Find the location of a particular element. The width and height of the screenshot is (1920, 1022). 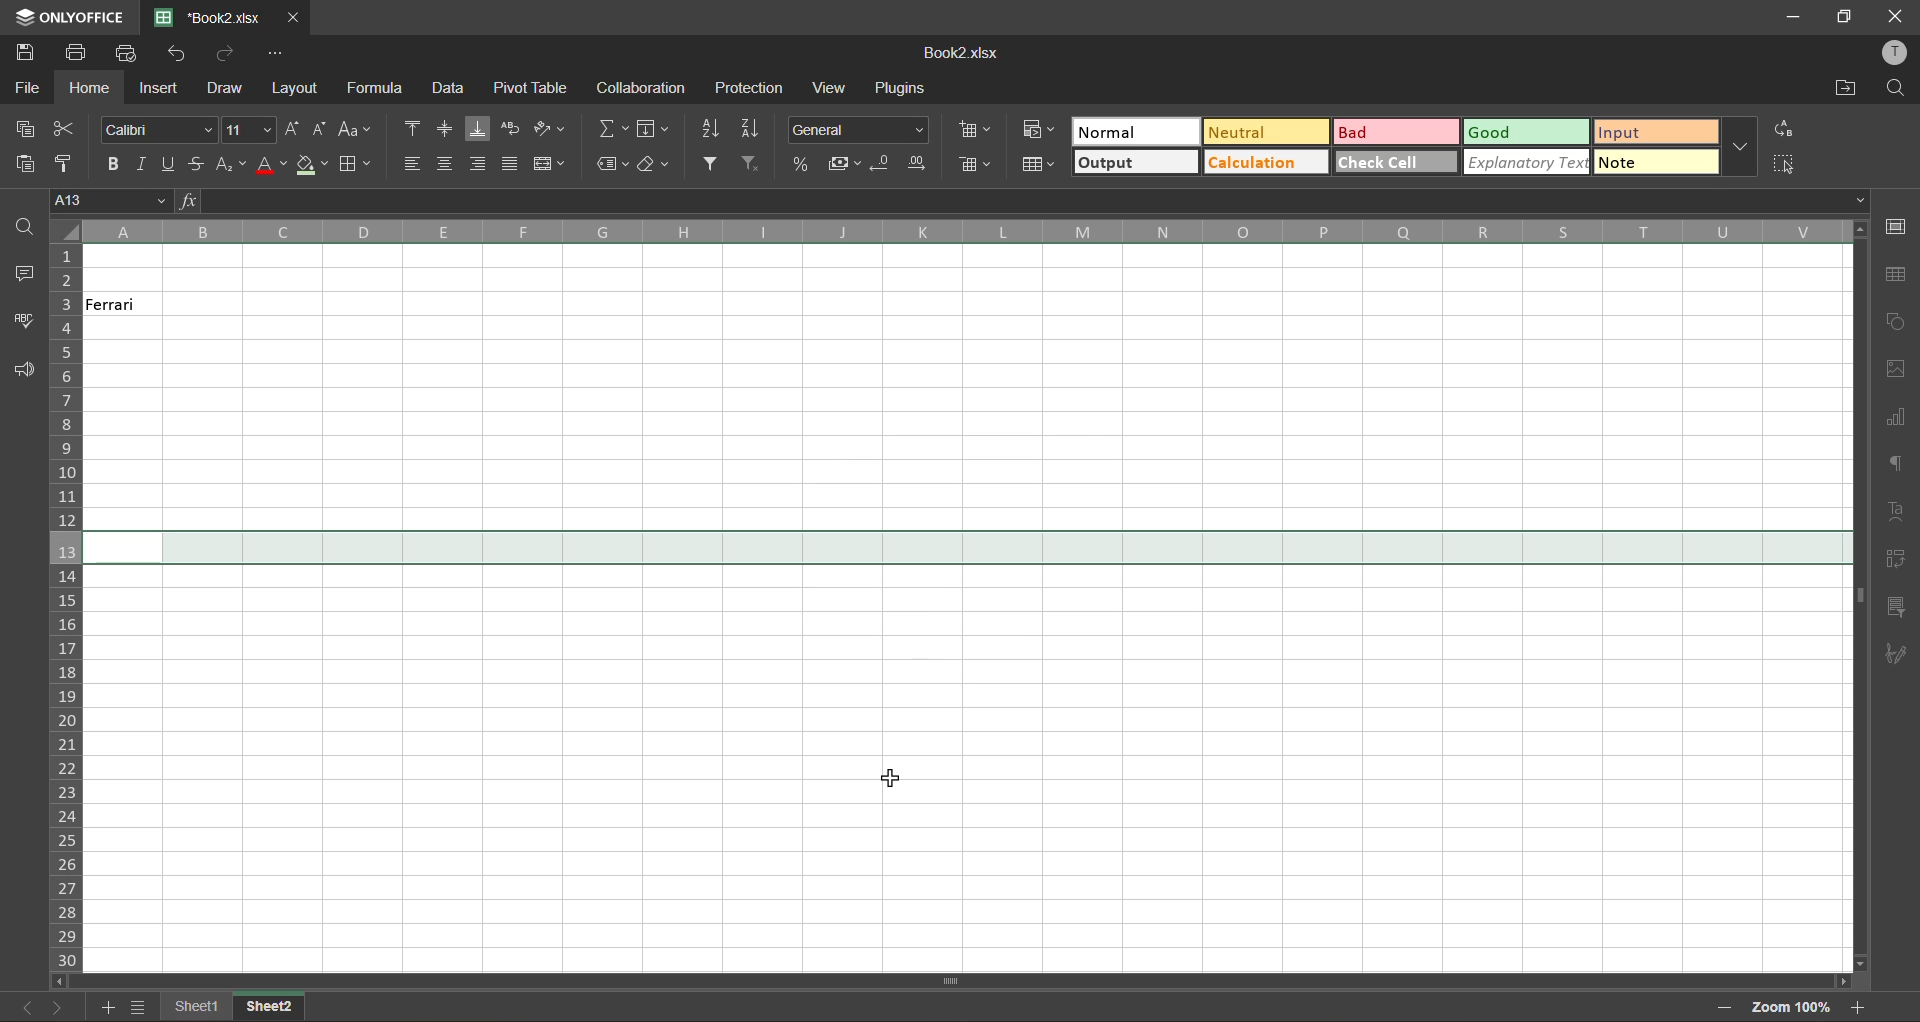

borders is located at coordinates (353, 165).